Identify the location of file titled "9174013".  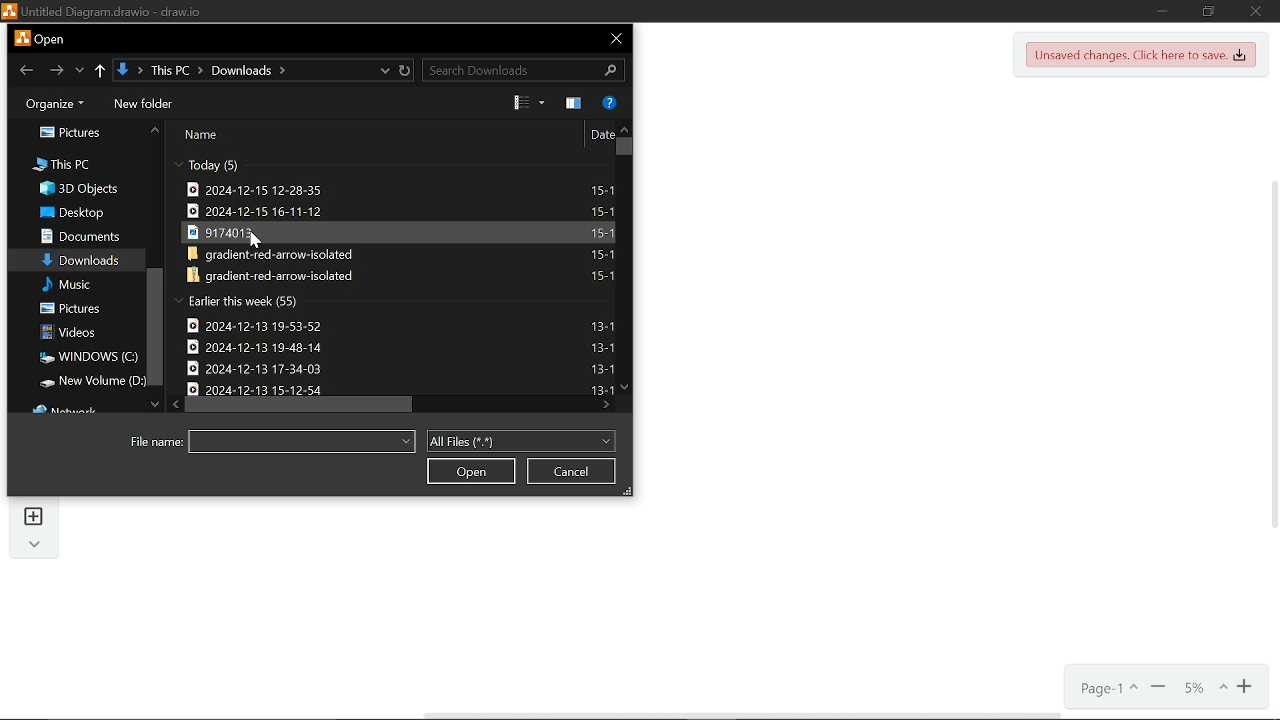
(403, 231).